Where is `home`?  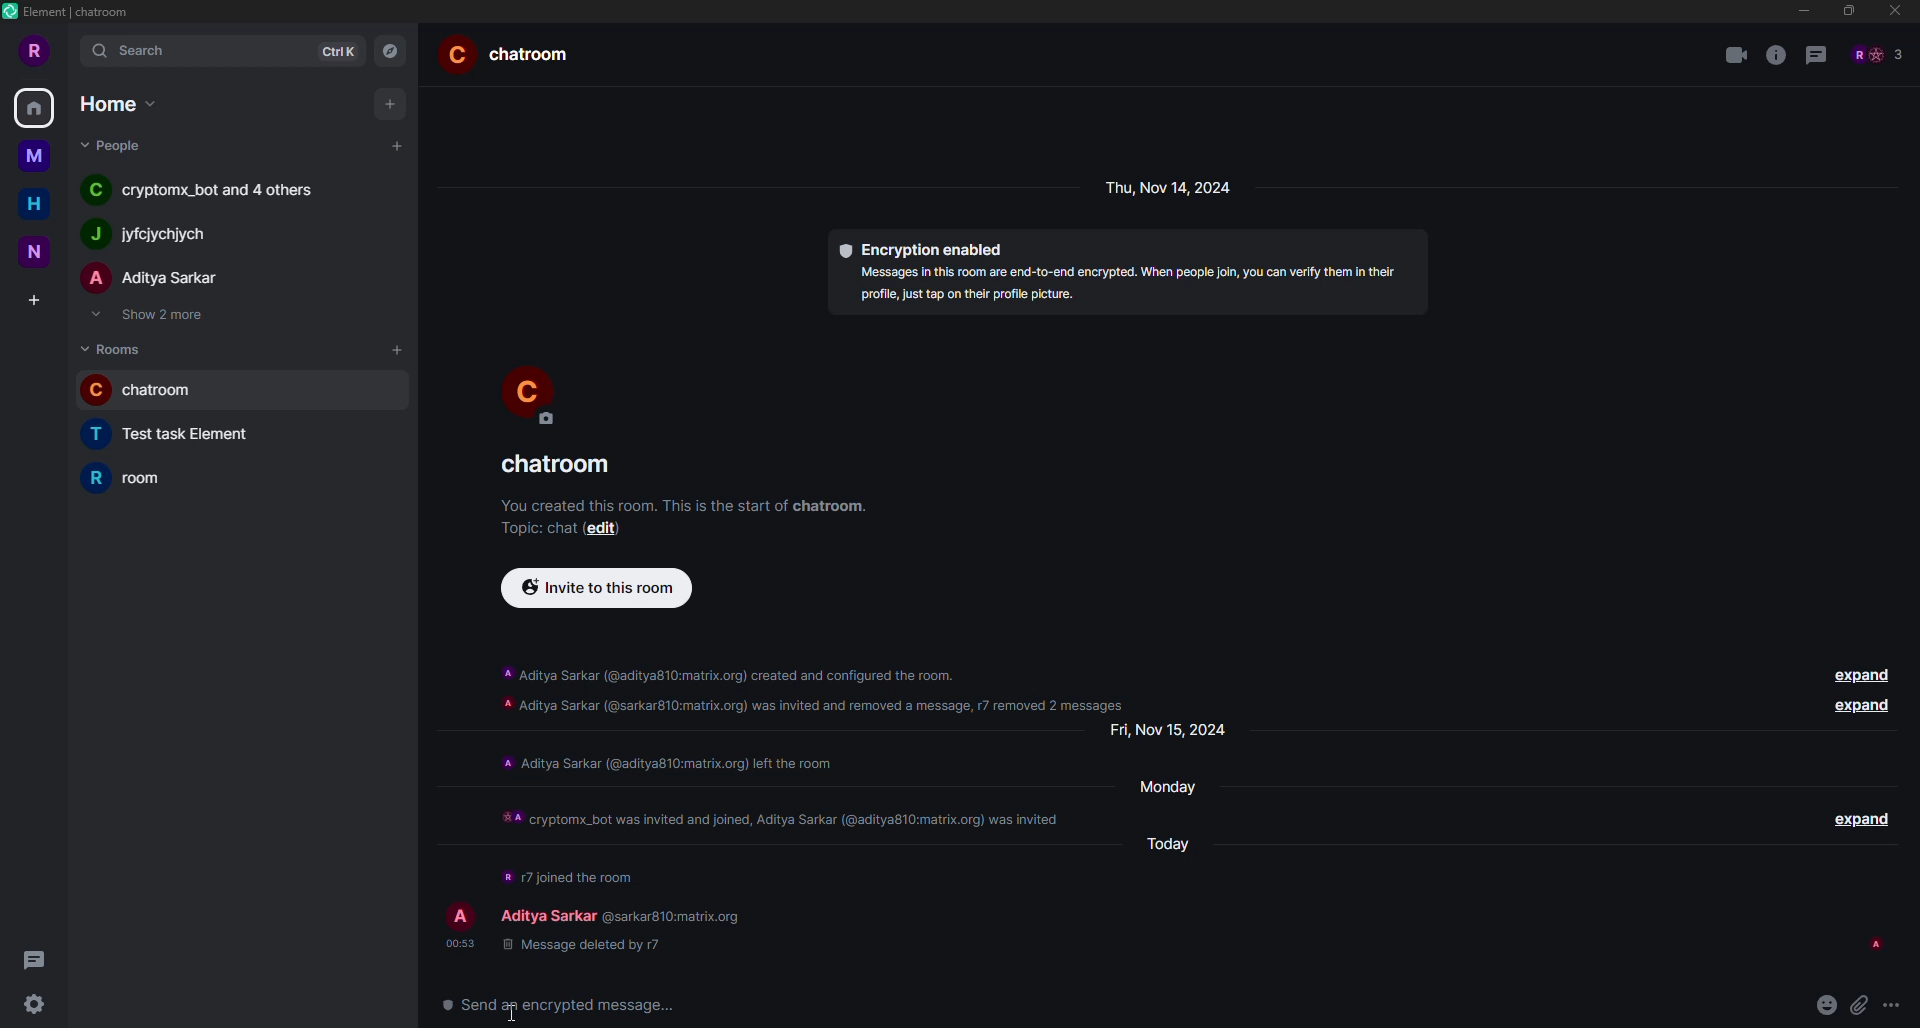
home is located at coordinates (36, 106).